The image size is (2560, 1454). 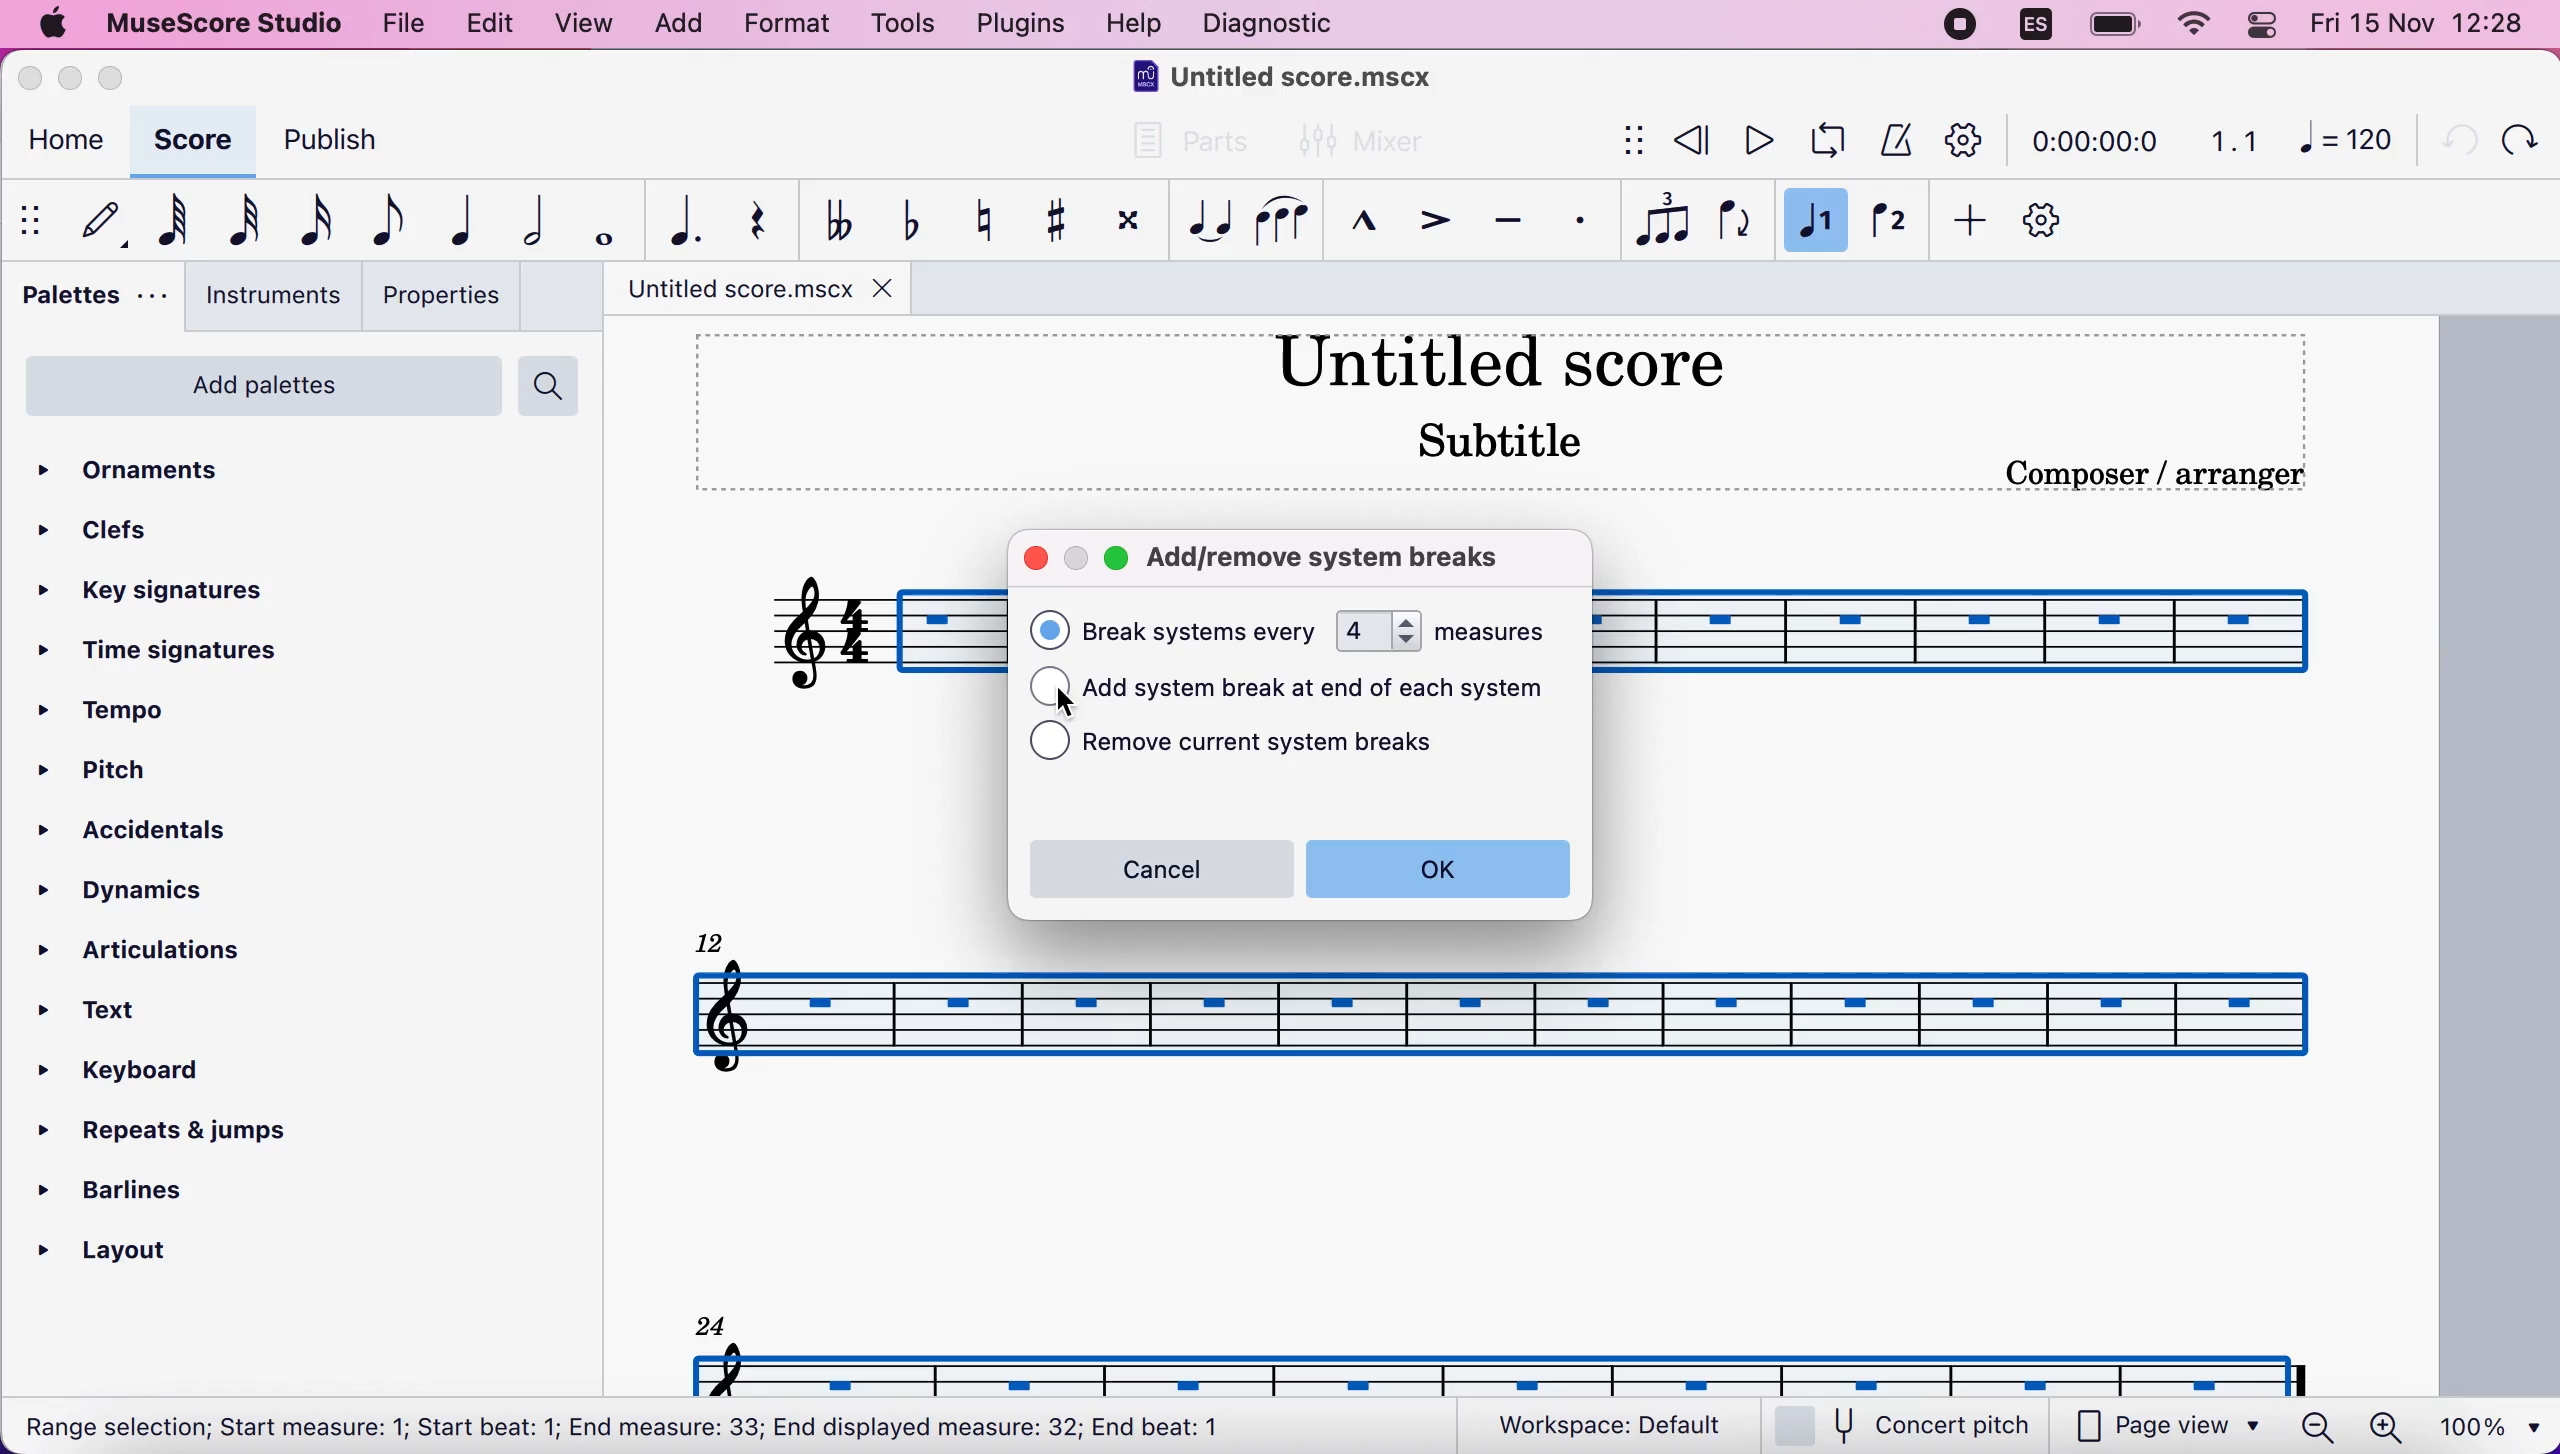 I want to click on tie, so click(x=1205, y=221).